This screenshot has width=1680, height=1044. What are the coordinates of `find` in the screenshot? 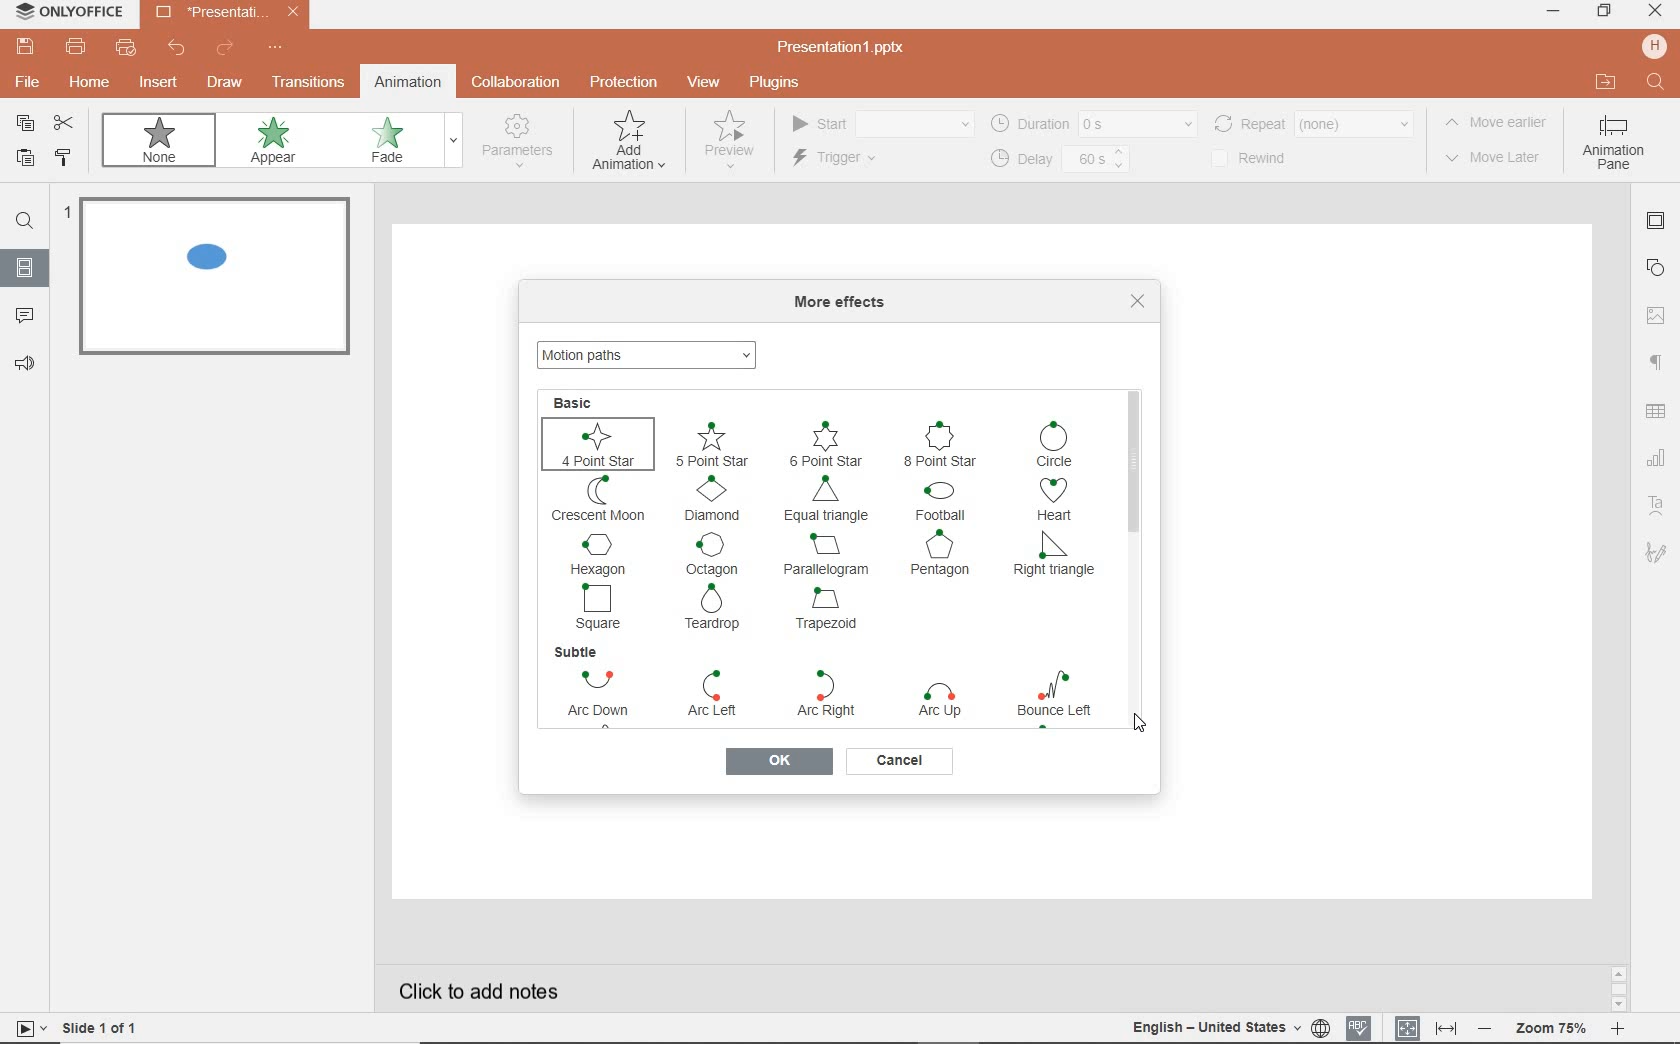 It's located at (1653, 80).